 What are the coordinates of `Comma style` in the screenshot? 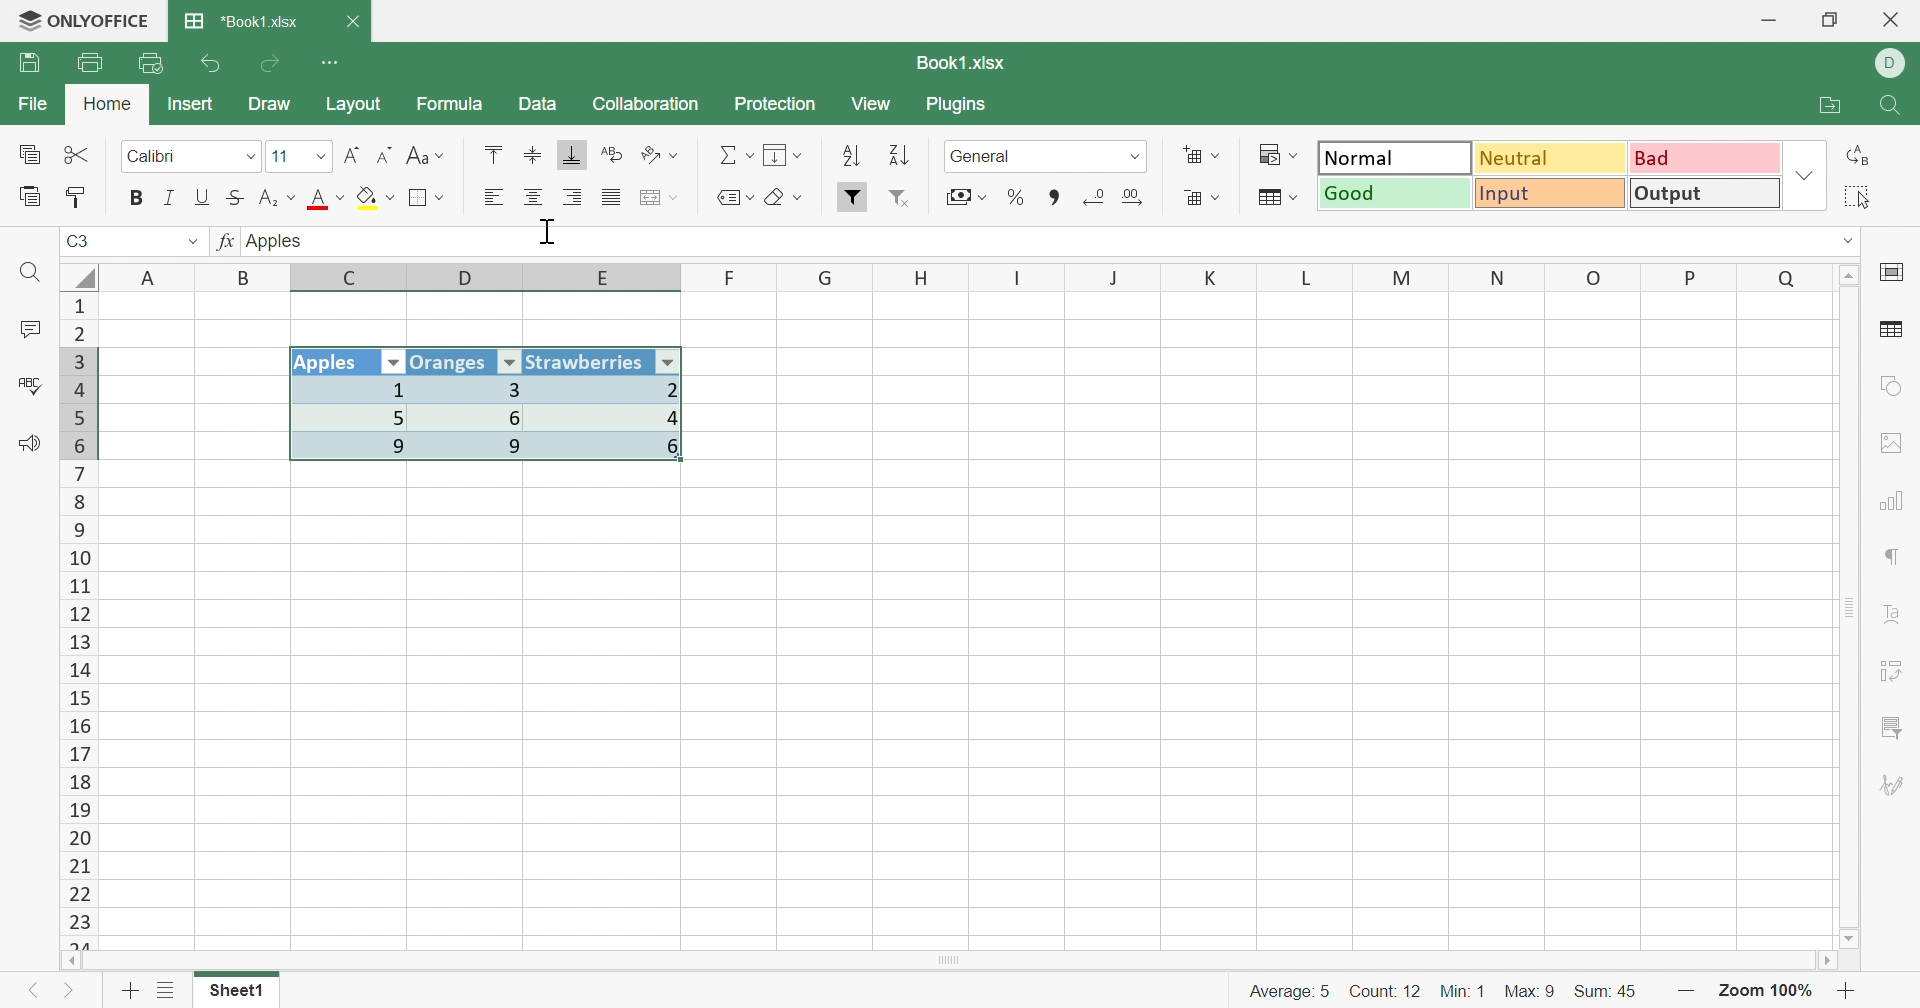 It's located at (1055, 195).